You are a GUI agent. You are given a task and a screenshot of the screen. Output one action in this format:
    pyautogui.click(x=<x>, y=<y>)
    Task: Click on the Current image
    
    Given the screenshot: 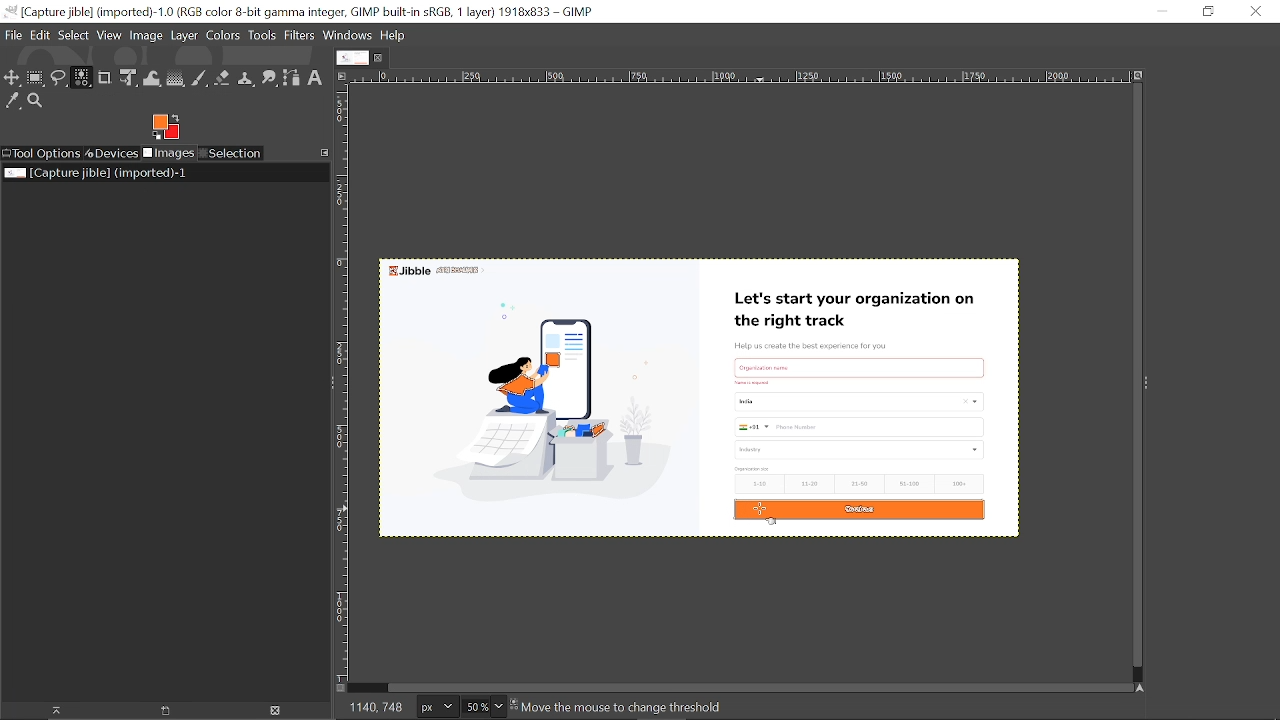 What is the action you would take?
    pyautogui.click(x=709, y=397)
    